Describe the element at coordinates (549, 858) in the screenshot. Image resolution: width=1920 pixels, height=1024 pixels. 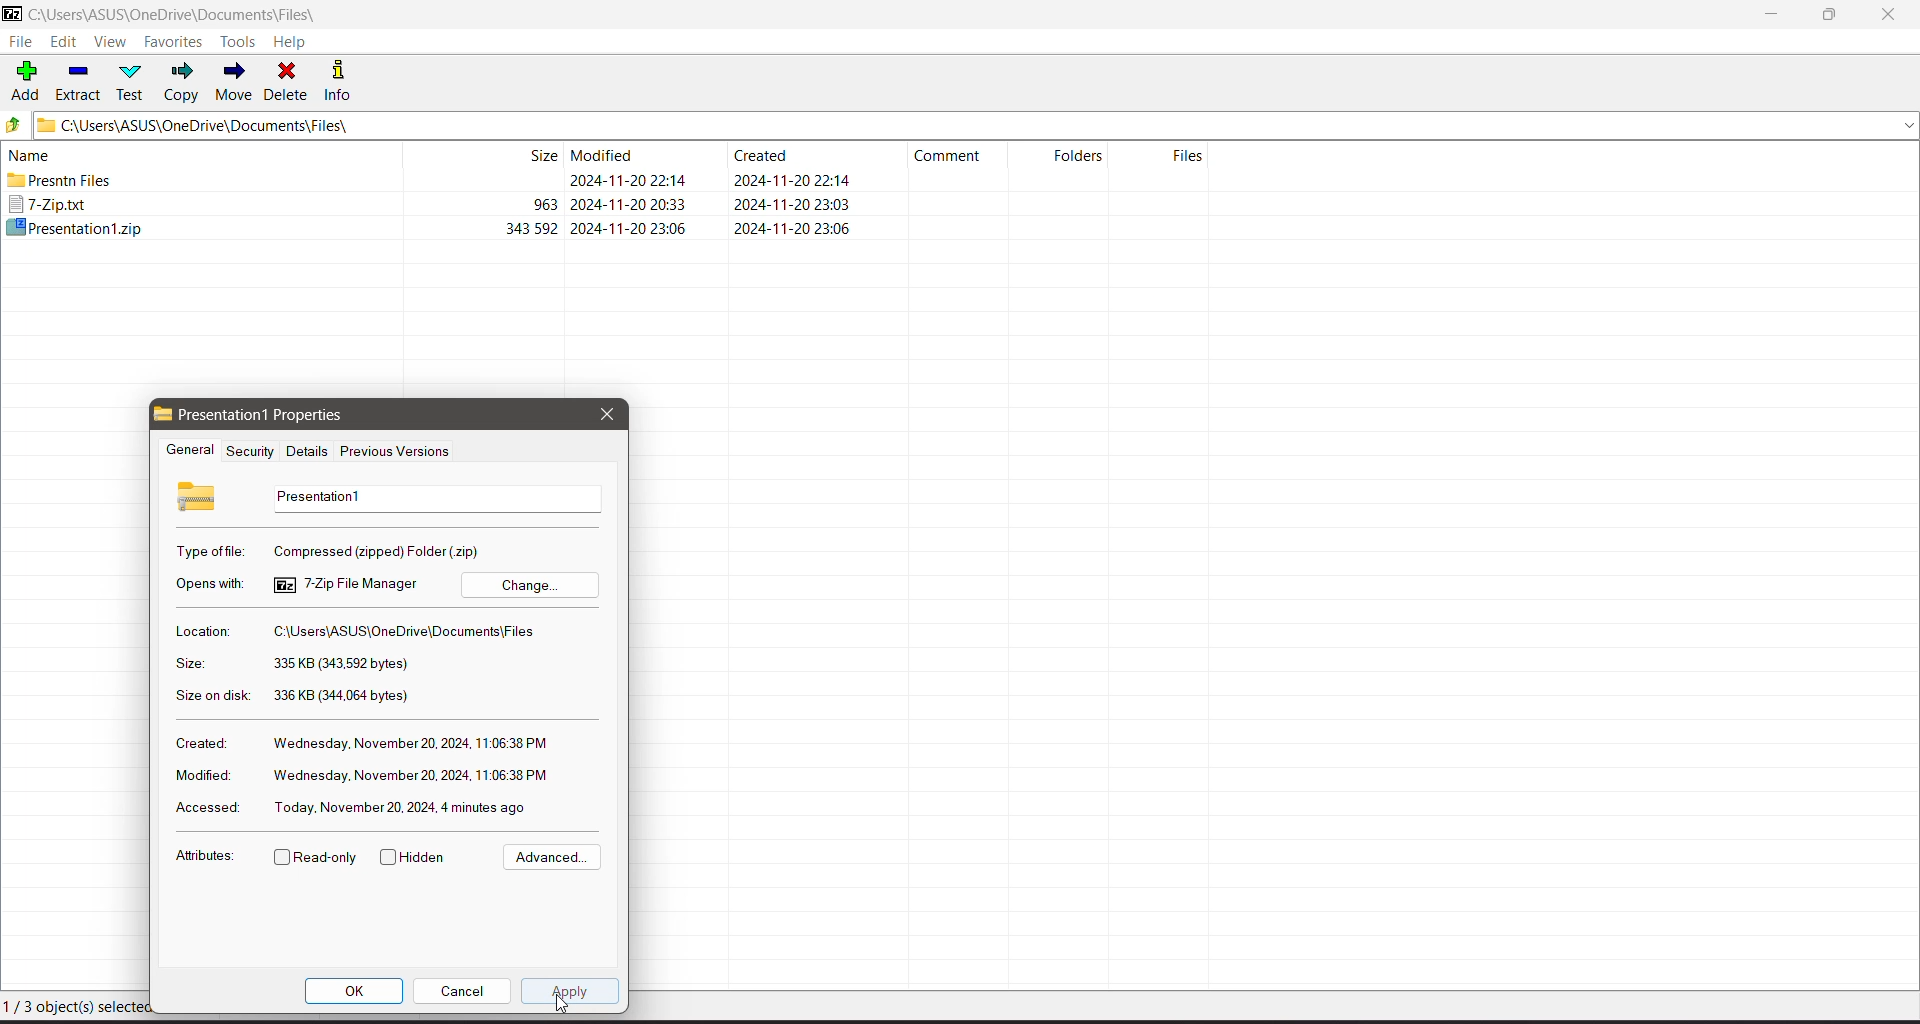
I see `Advanced` at that location.